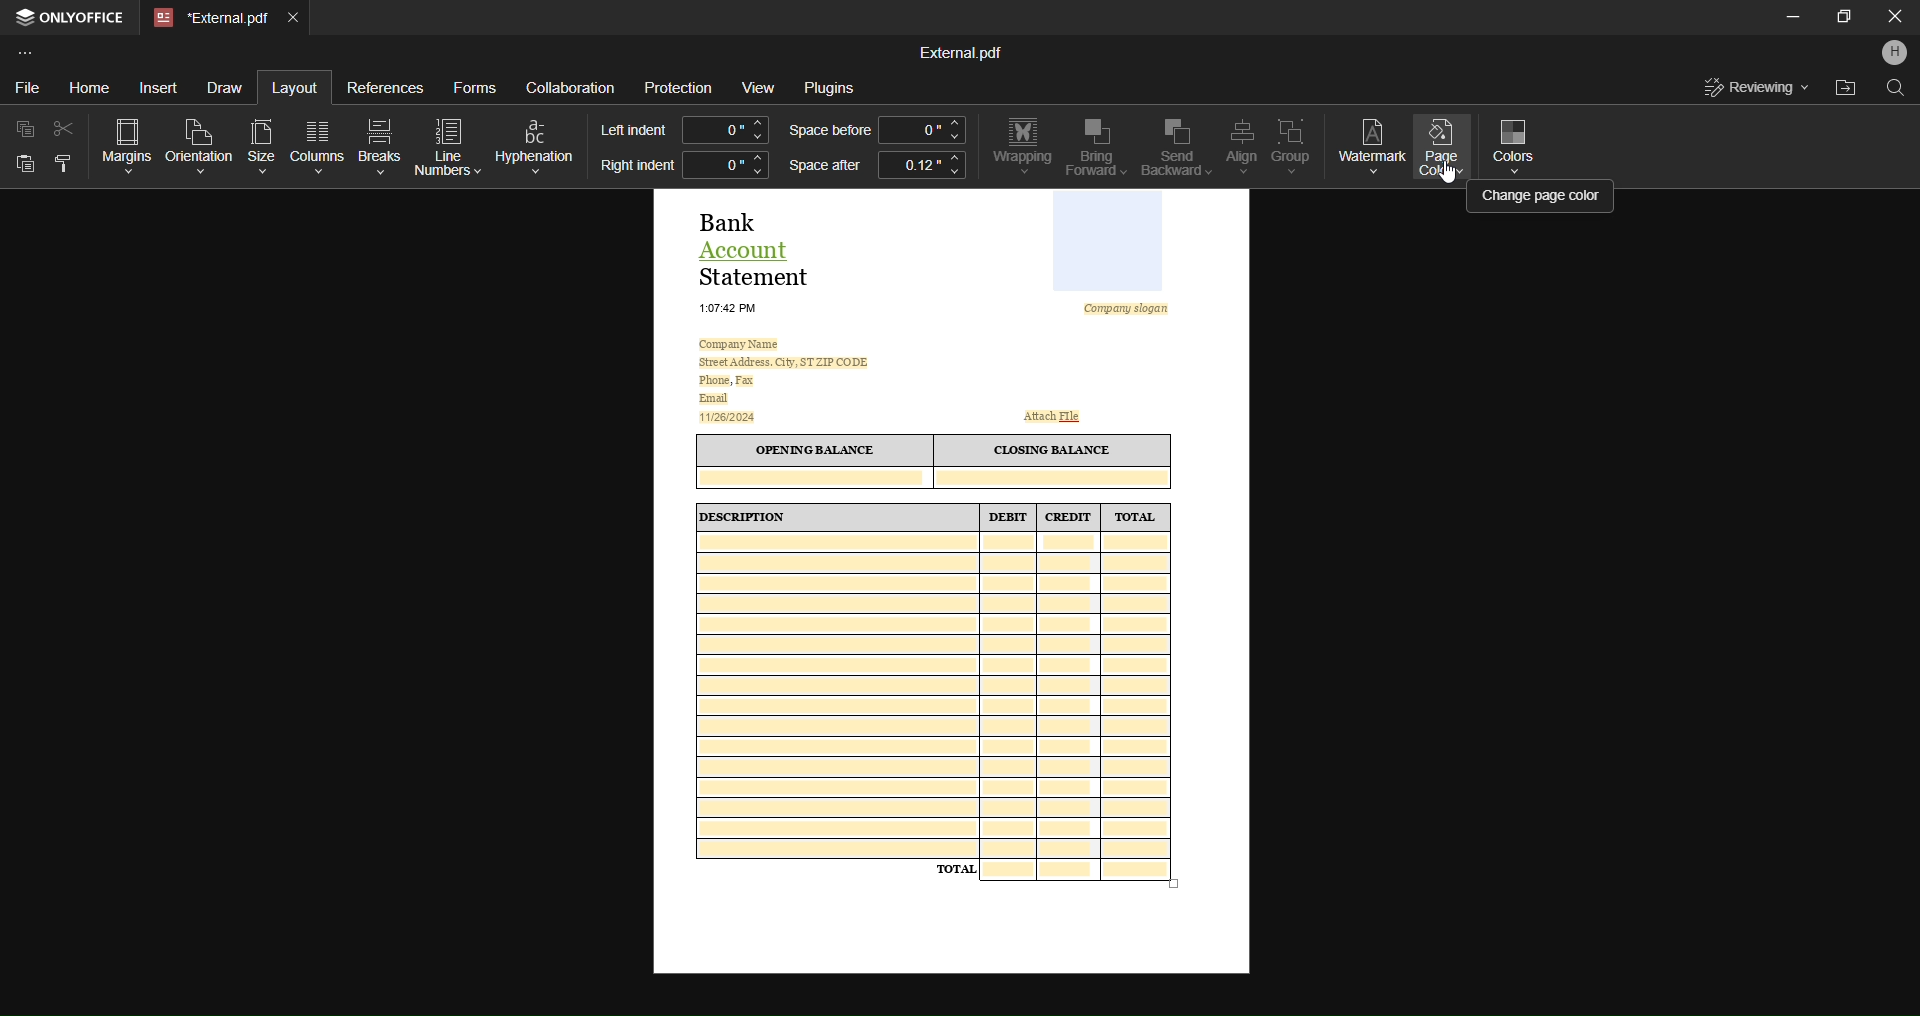 This screenshot has width=1920, height=1016. I want to click on Change Page color, so click(1542, 196).